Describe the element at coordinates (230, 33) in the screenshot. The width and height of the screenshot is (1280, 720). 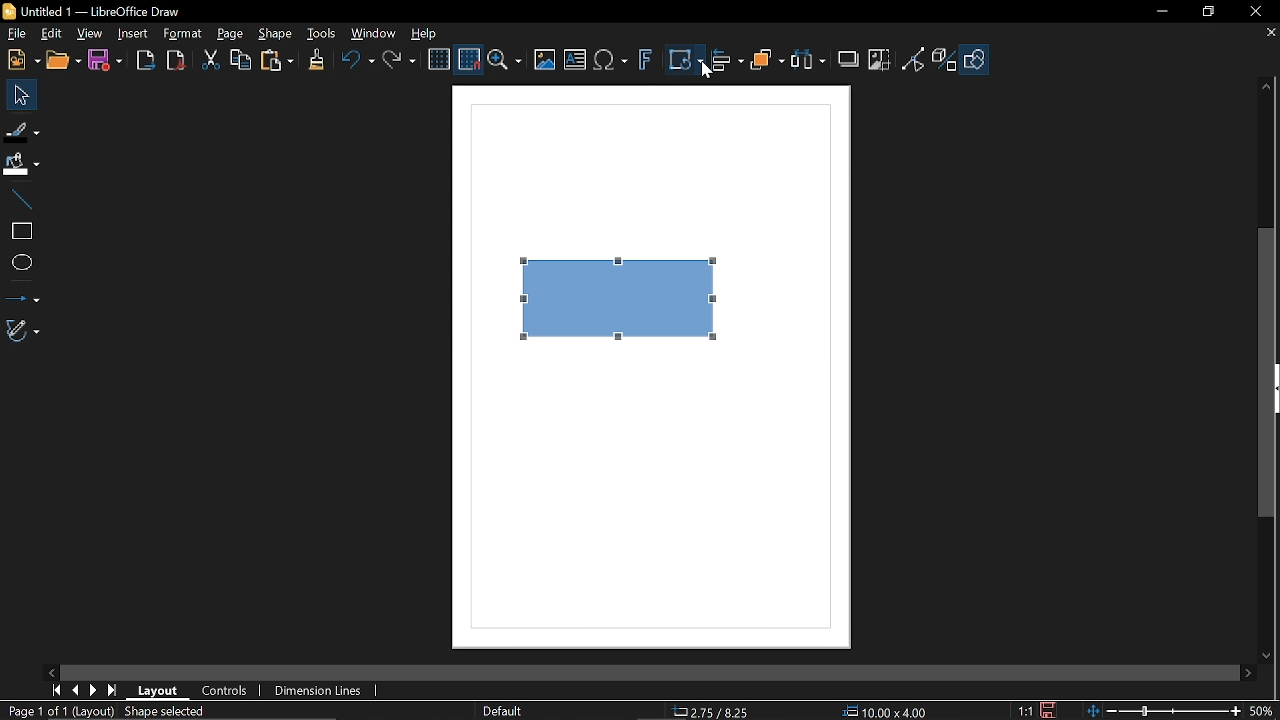
I see `Page` at that location.